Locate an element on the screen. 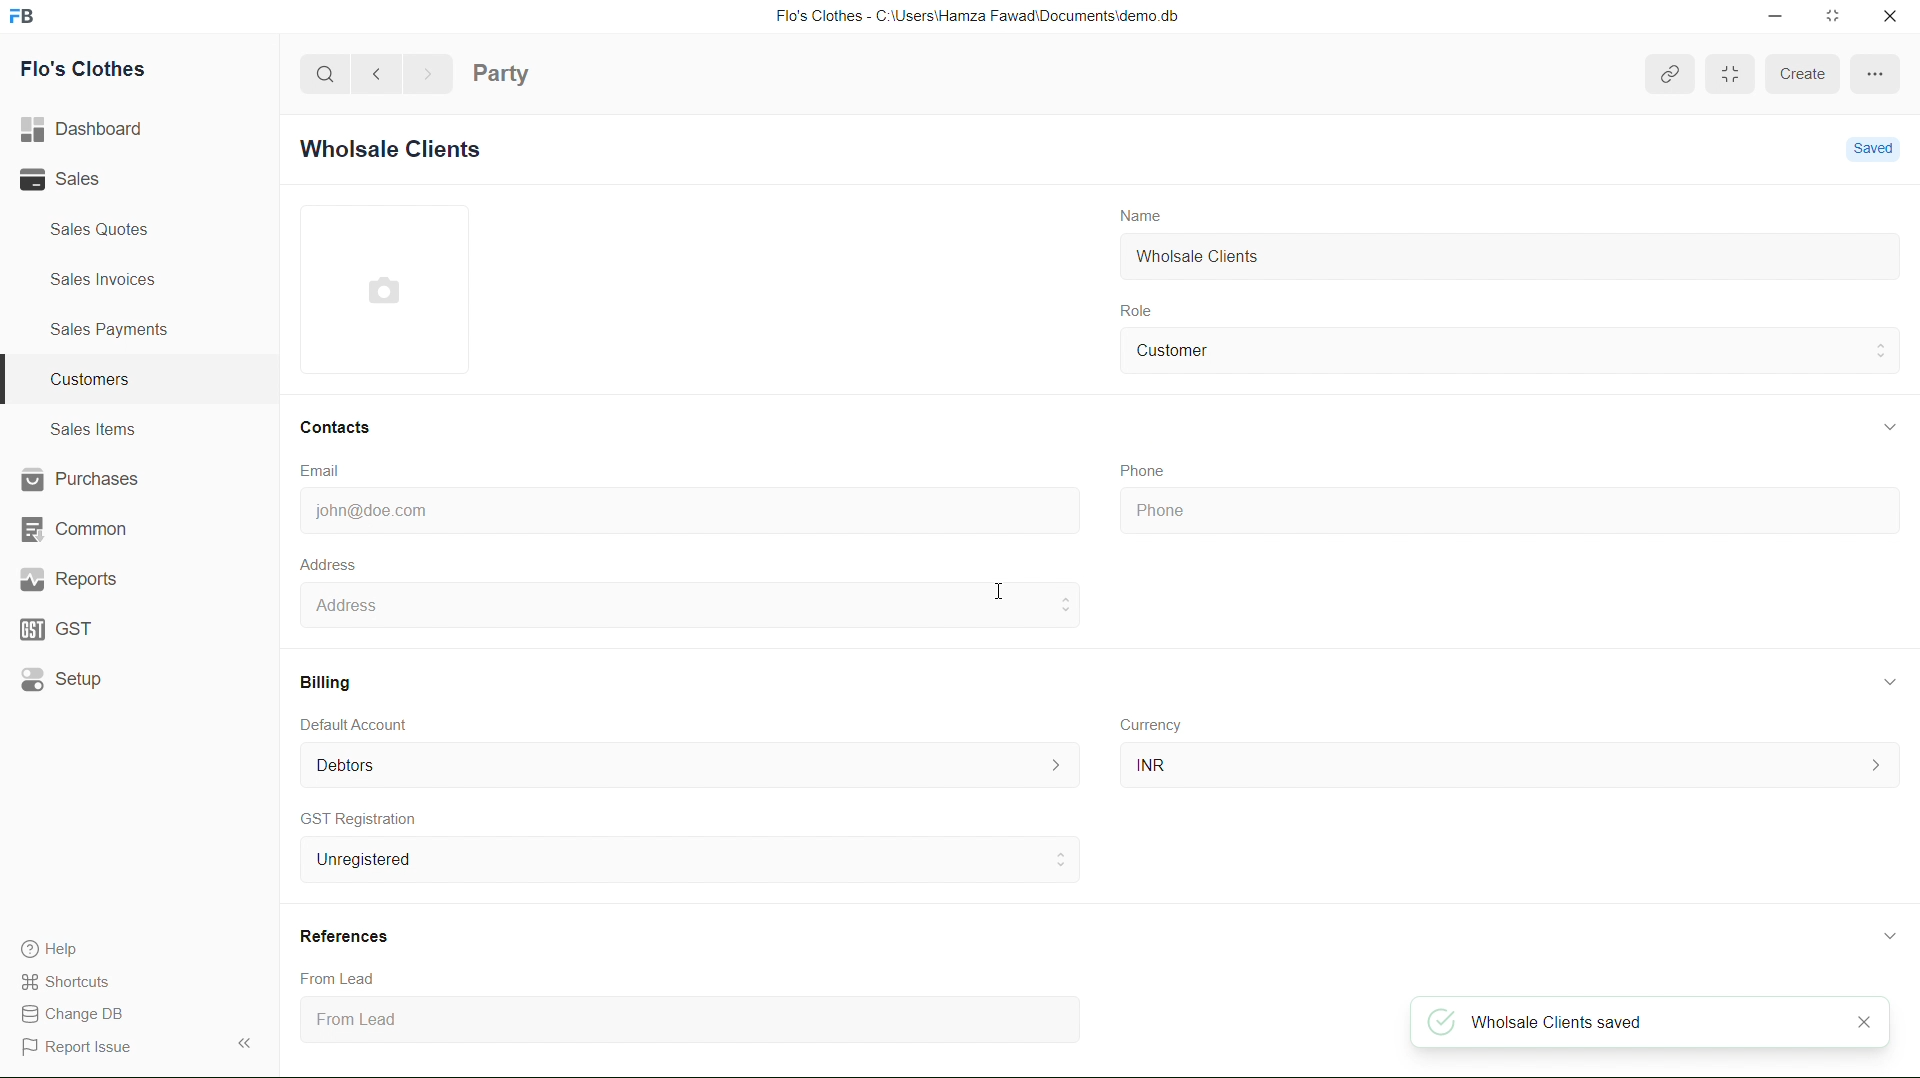 This screenshot has height=1078, width=1920. Expand is located at coordinates (247, 1041).